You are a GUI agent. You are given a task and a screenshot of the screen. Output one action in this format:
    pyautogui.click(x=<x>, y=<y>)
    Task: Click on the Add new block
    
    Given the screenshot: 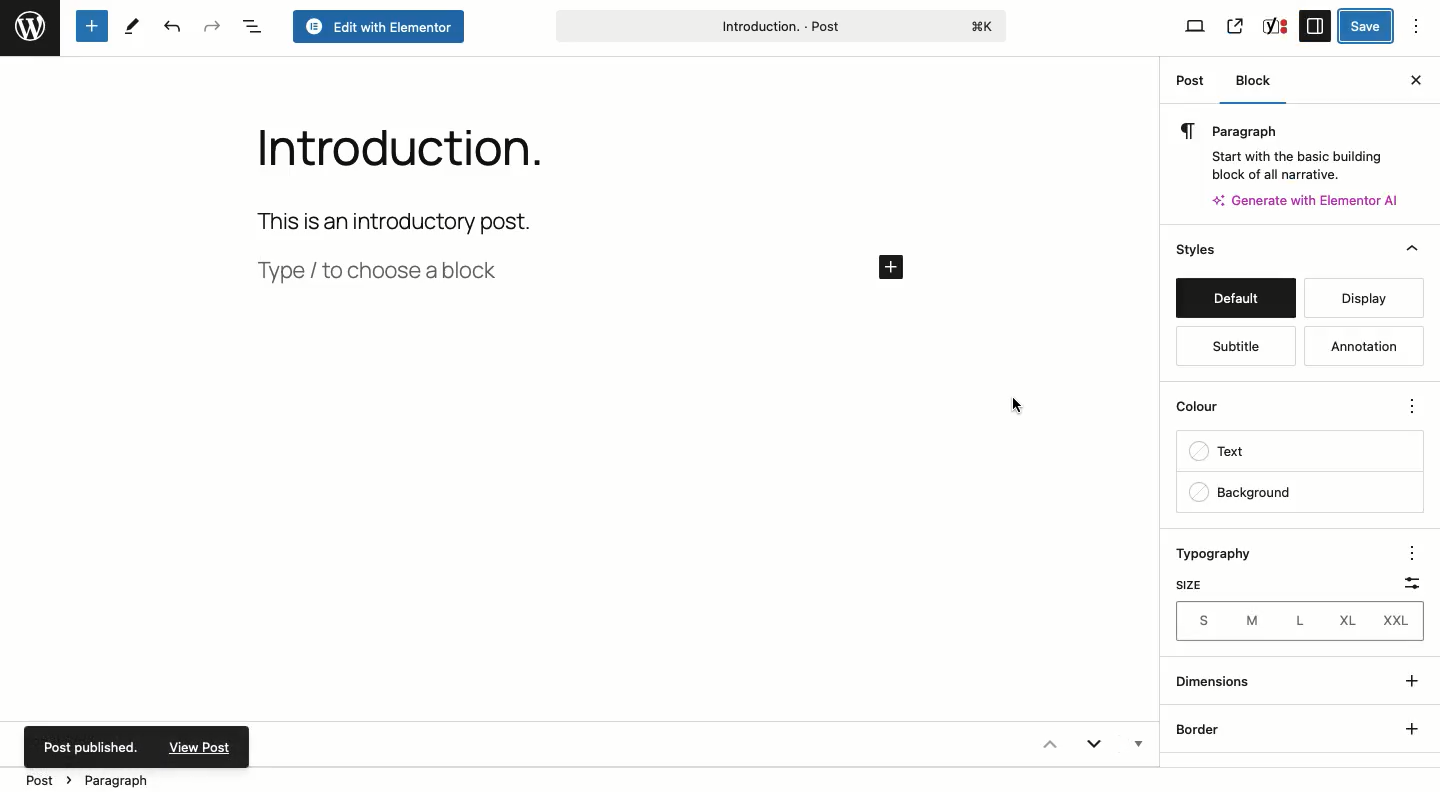 What is the action you would take?
    pyautogui.click(x=90, y=27)
    